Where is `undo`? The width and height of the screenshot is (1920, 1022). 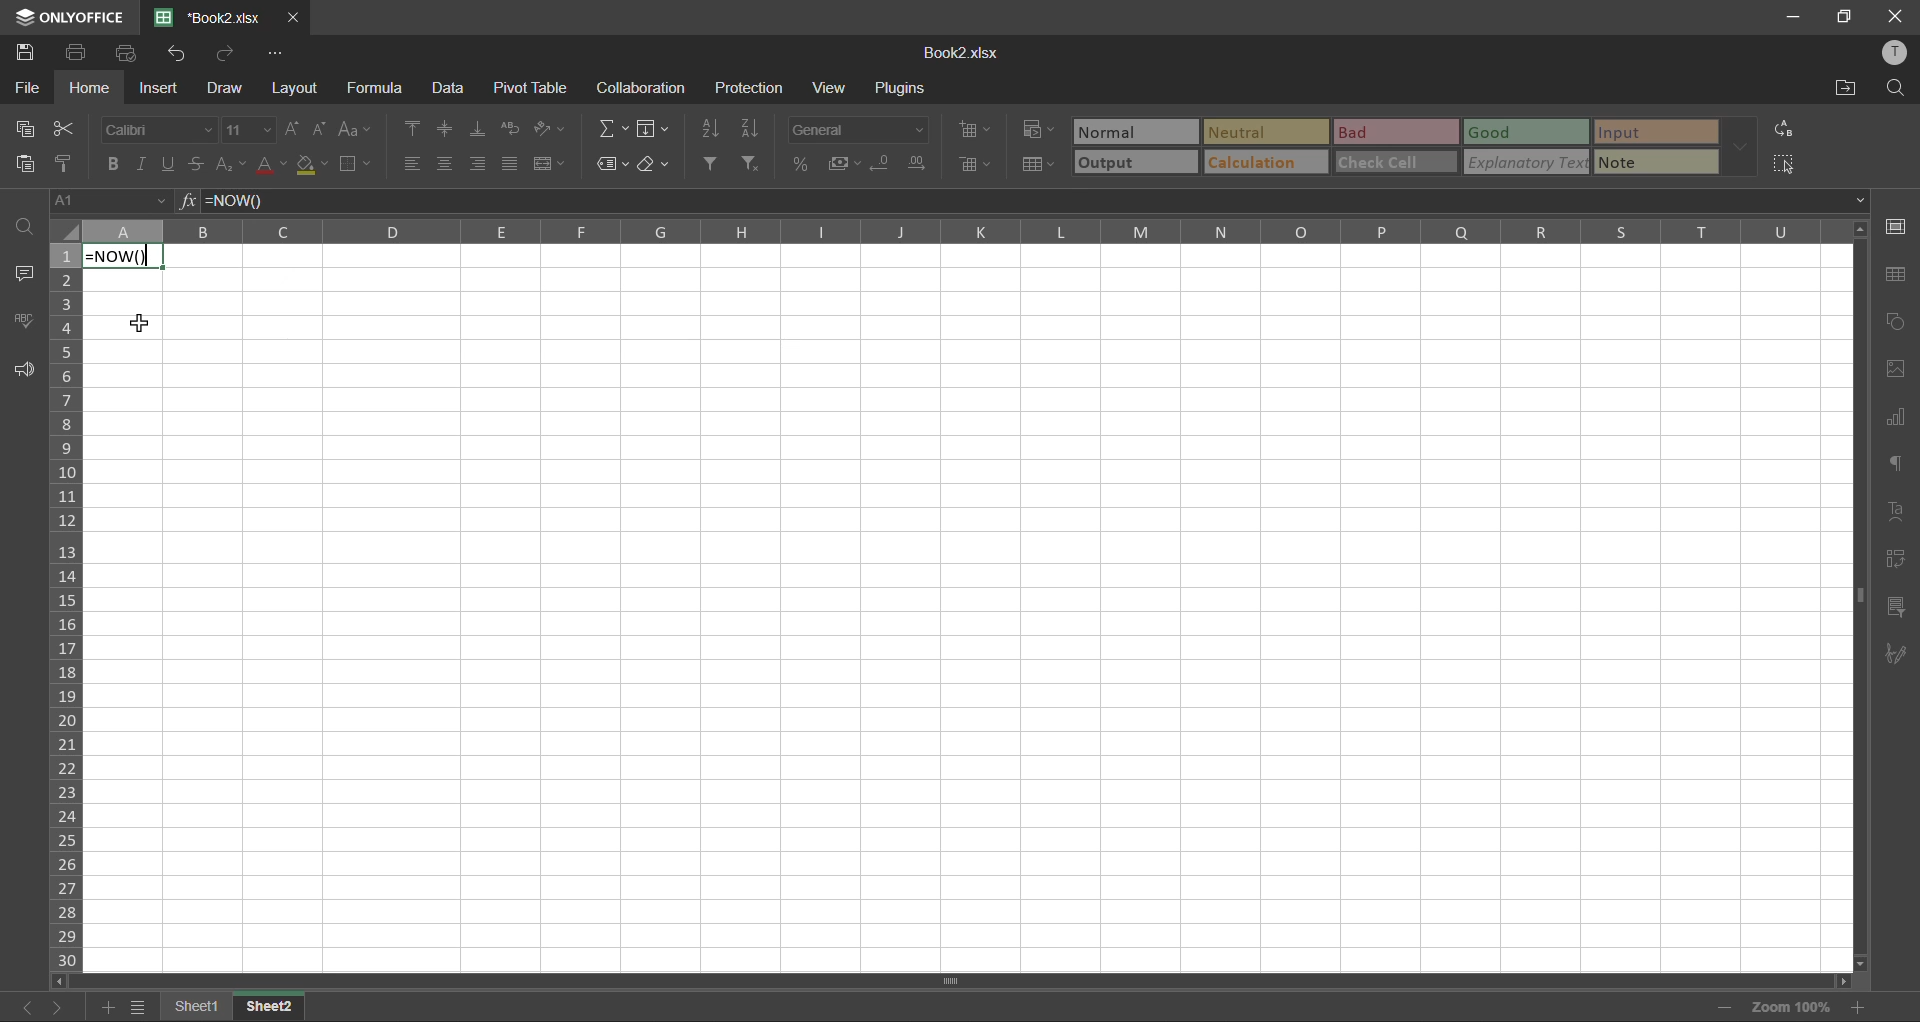
undo is located at coordinates (179, 53).